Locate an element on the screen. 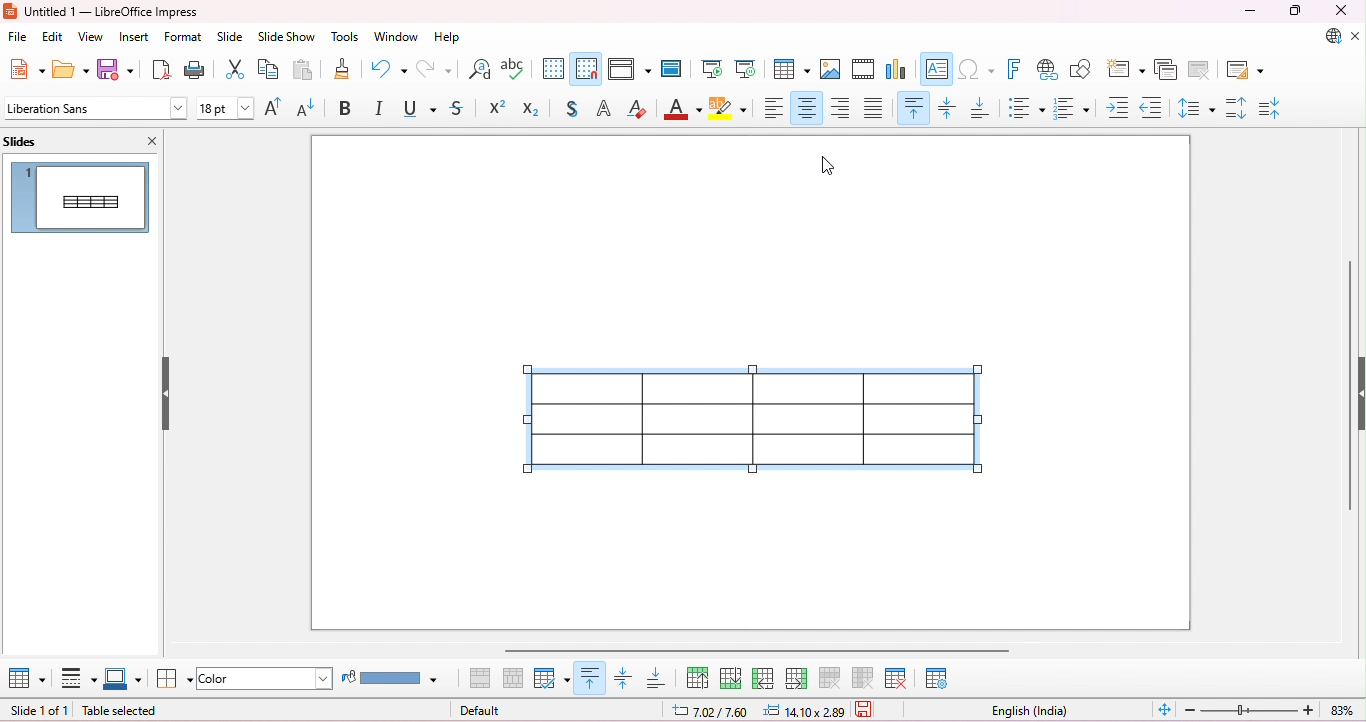  save is located at coordinates (867, 711).